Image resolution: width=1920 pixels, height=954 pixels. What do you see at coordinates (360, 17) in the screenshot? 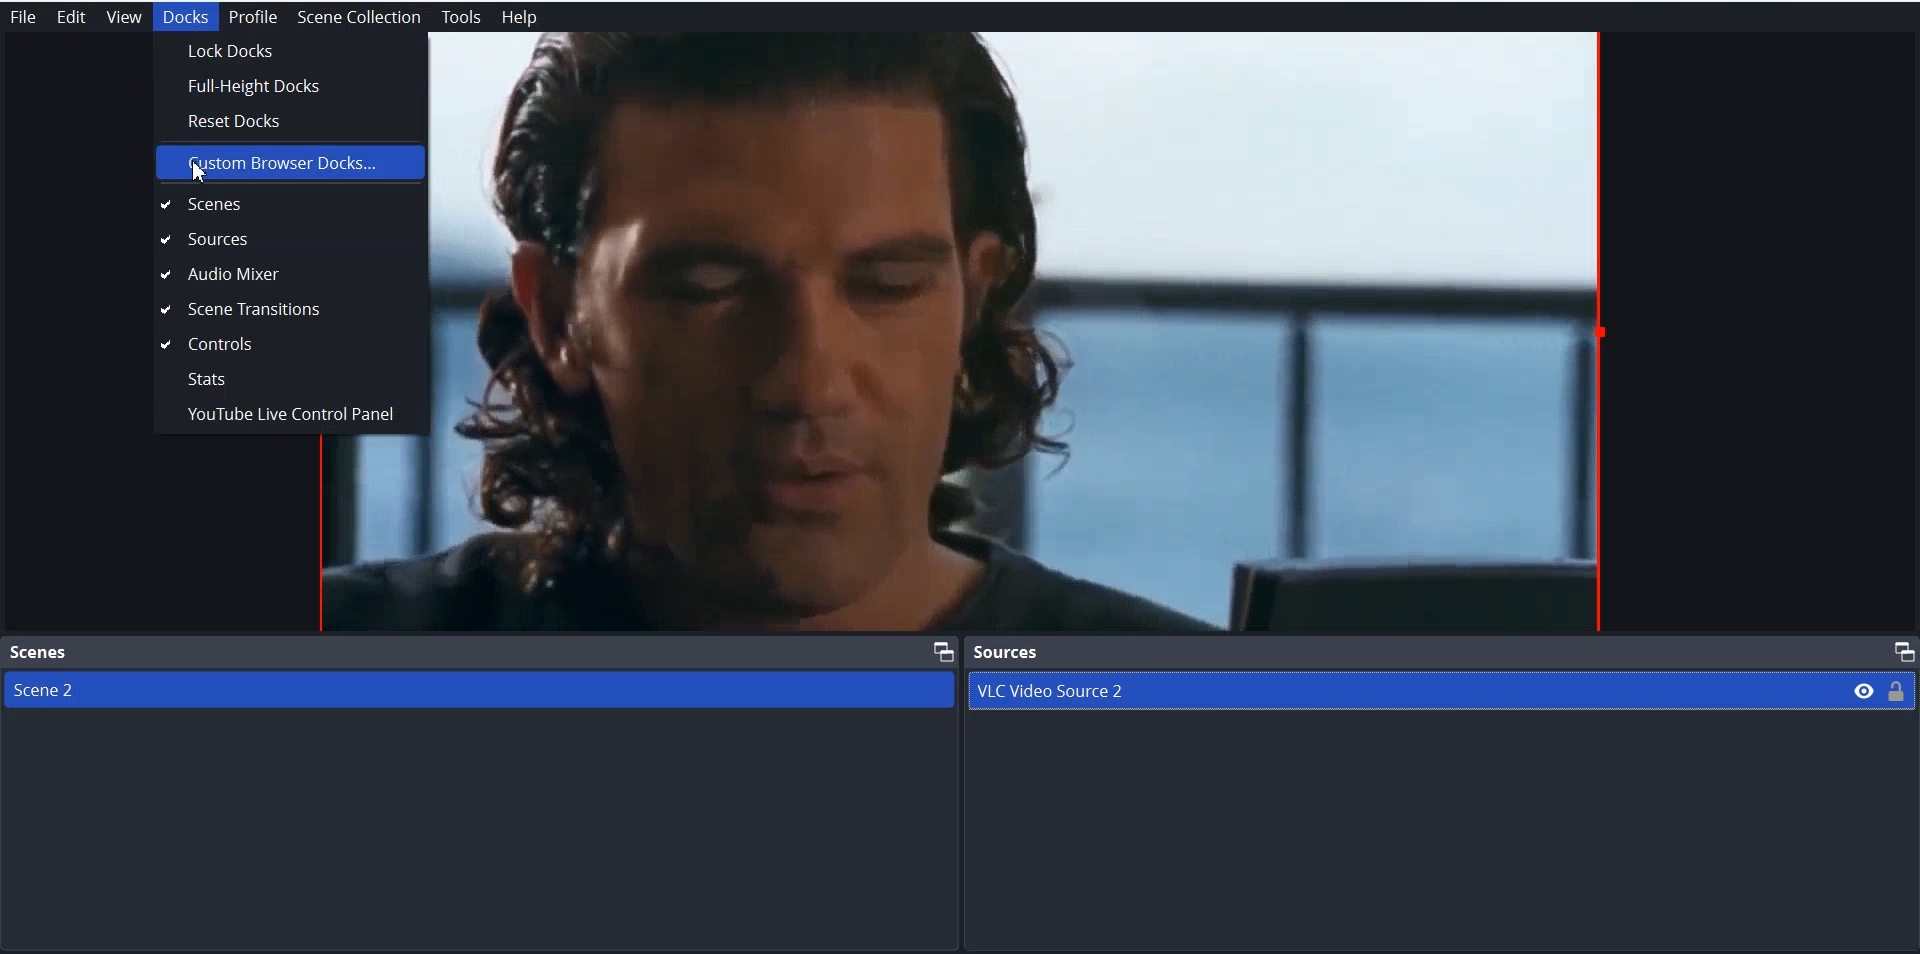
I see `Scene Collection` at bounding box center [360, 17].